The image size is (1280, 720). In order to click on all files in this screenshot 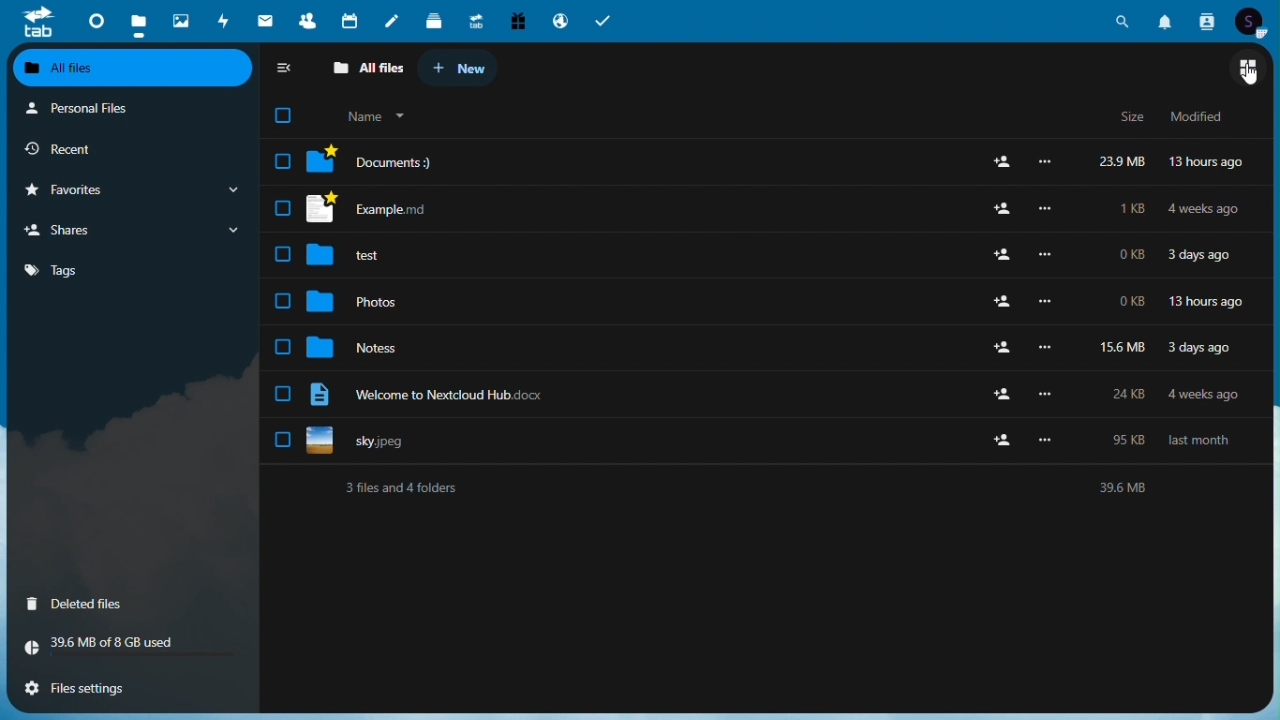, I will do `click(364, 66)`.